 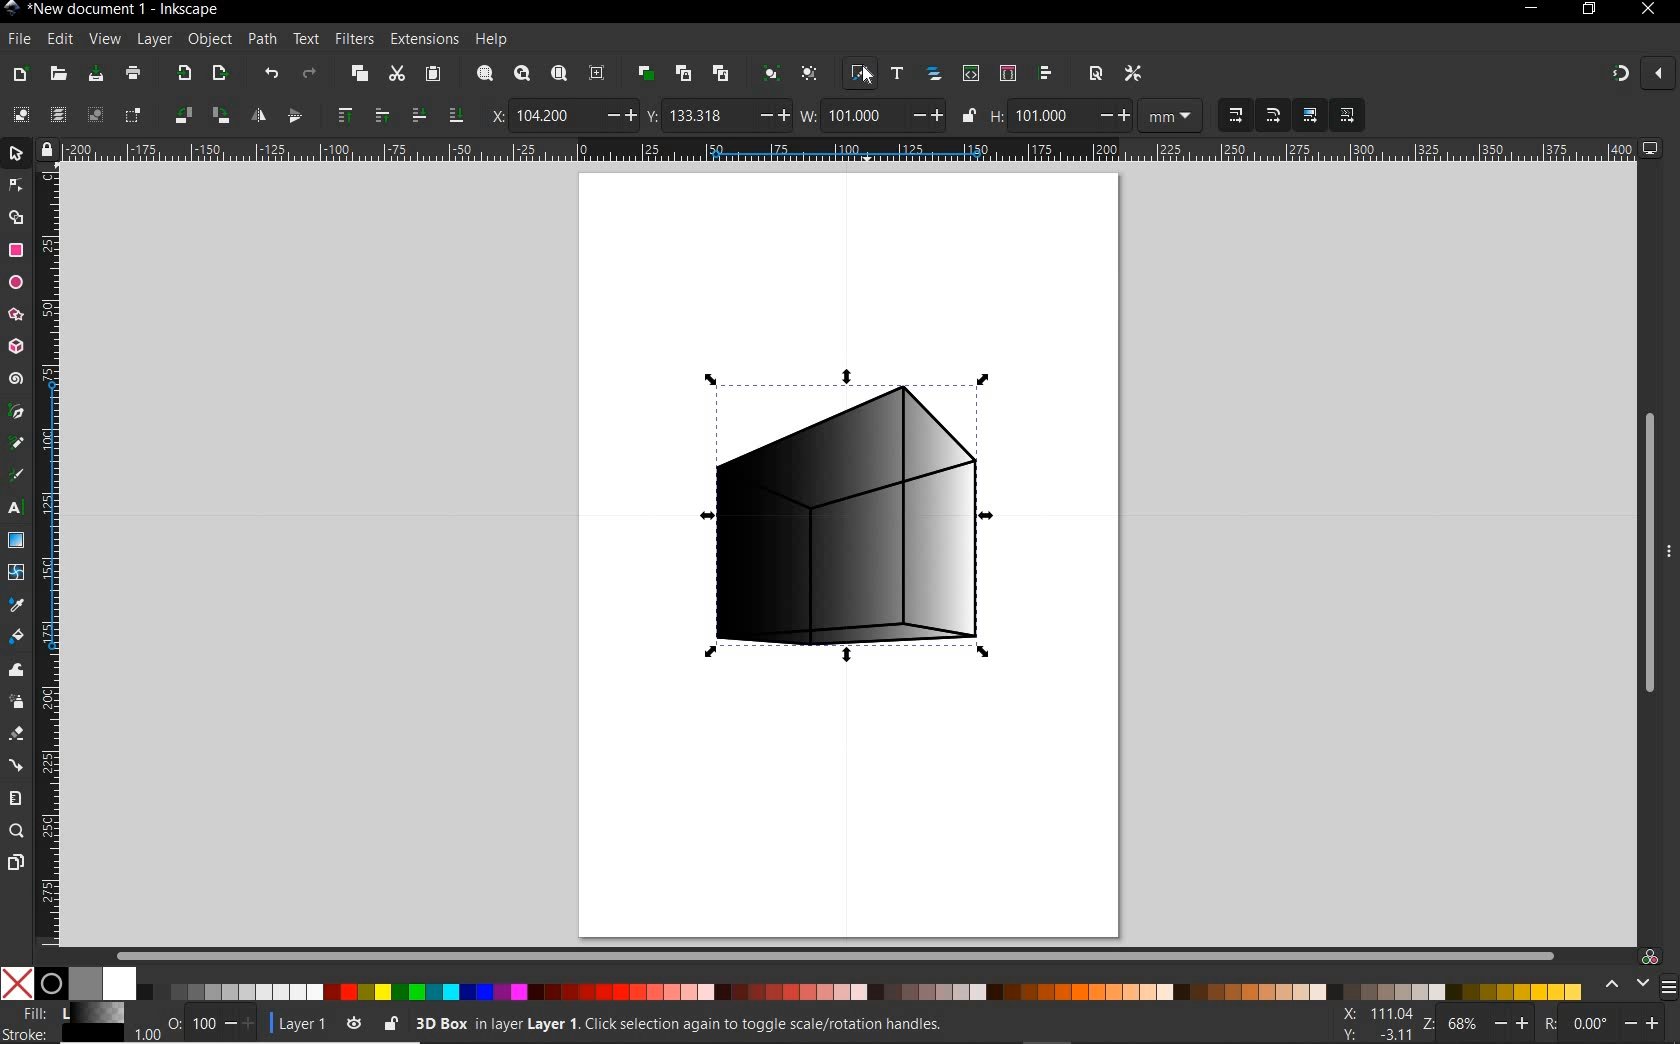 What do you see at coordinates (1430, 1026) in the screenshot?
I see `ZOOM` at bounding box center [1430, 1026].